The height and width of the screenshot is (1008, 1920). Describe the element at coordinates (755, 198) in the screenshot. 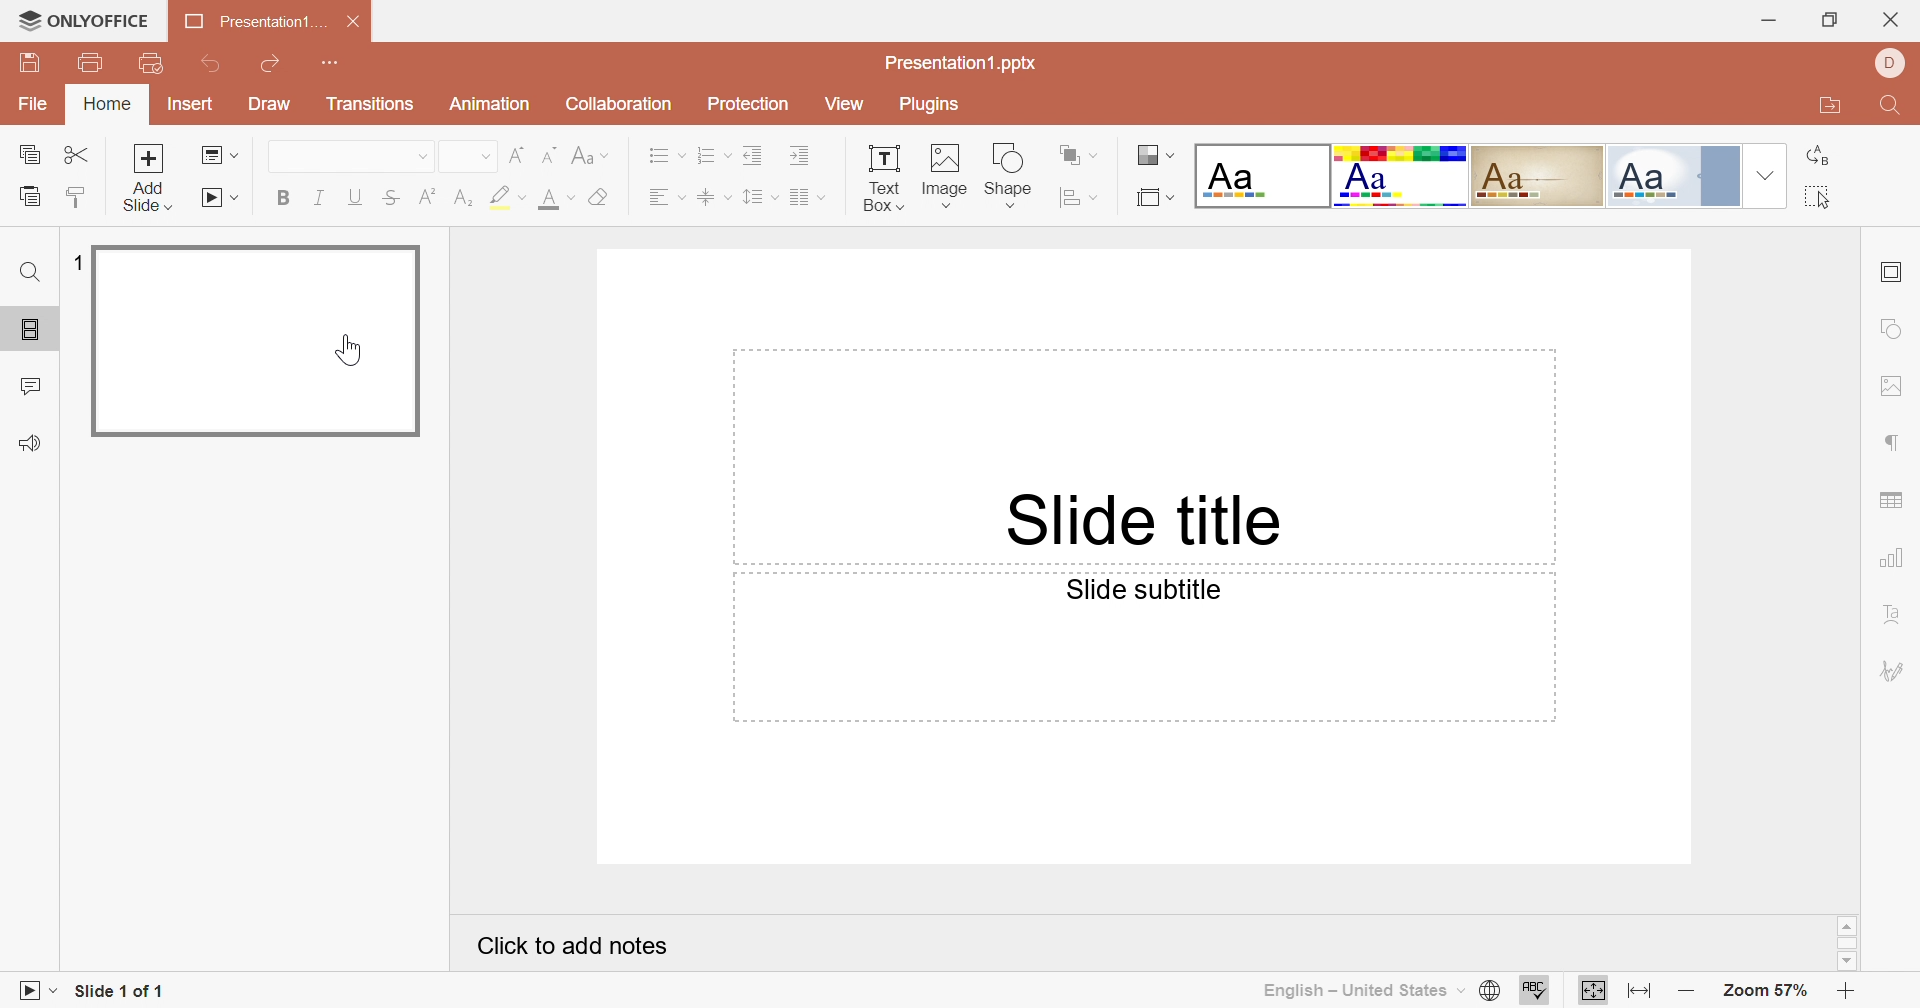

I see `Line spacing` at that location.